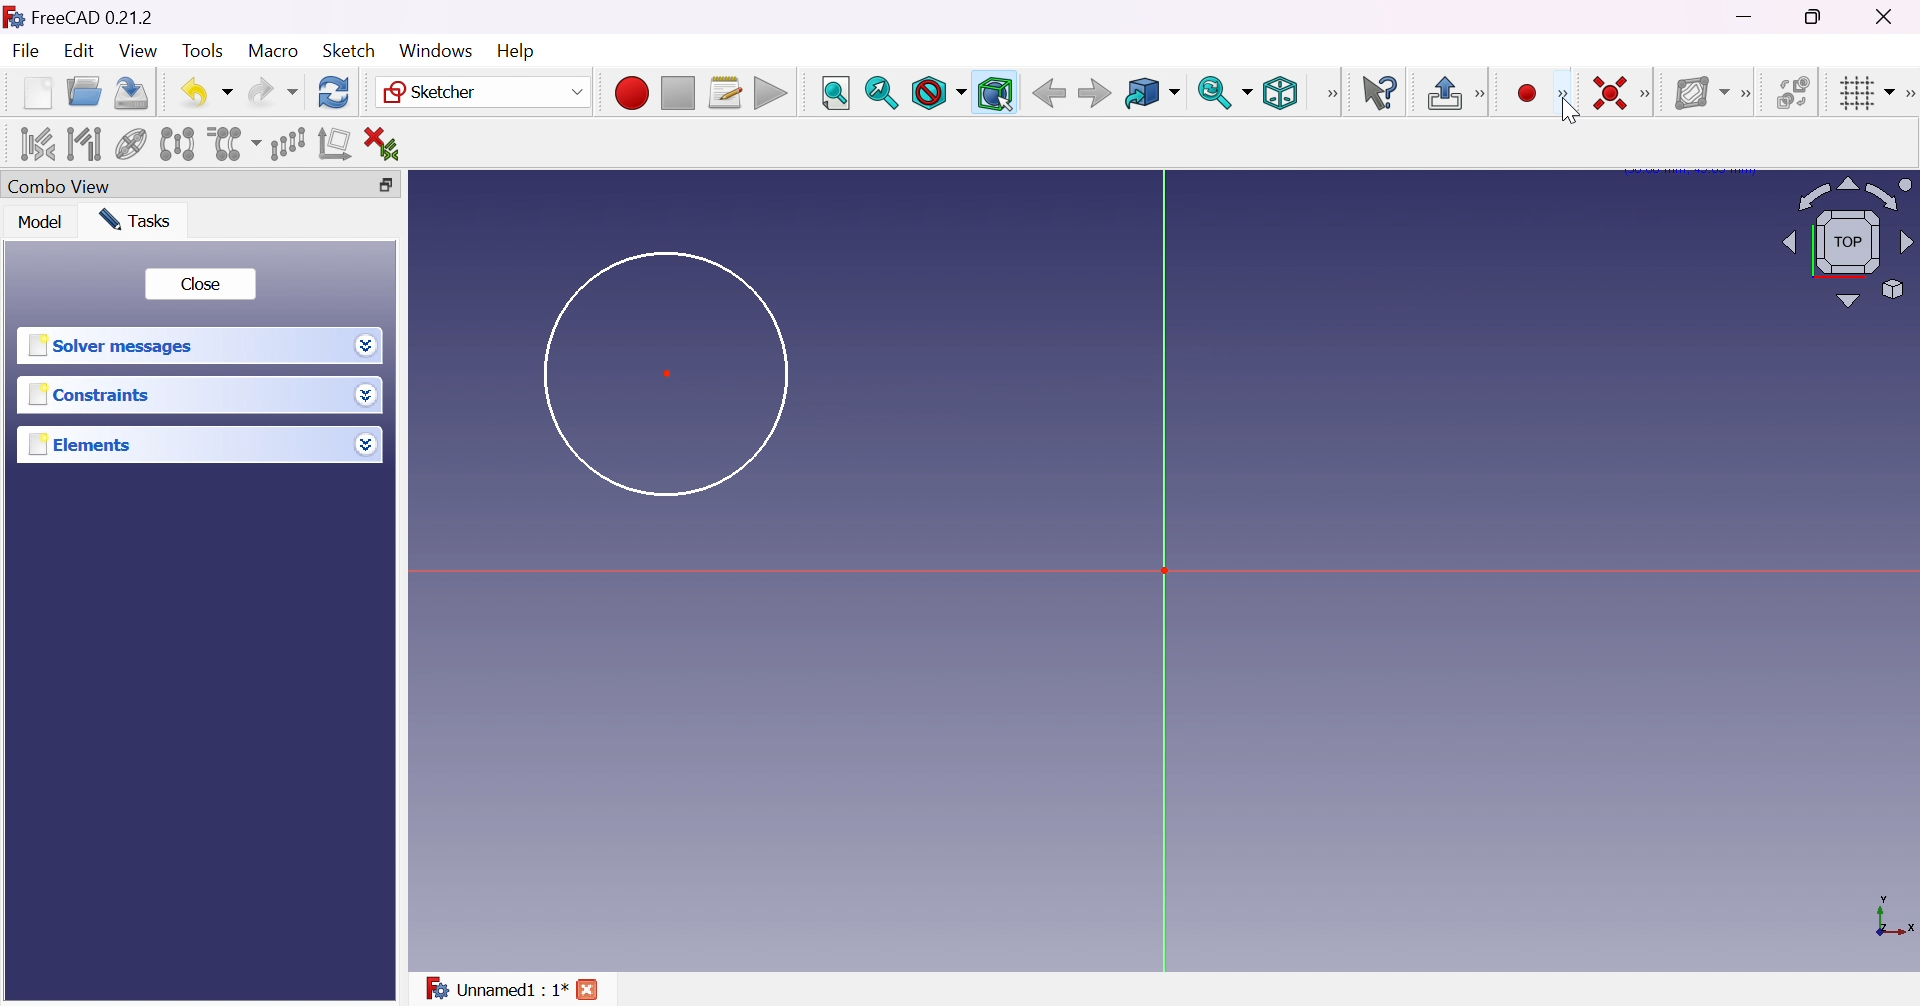 The height and width of the screenshot is (1006, 1920). I want to click on Close, so click(199, 284).